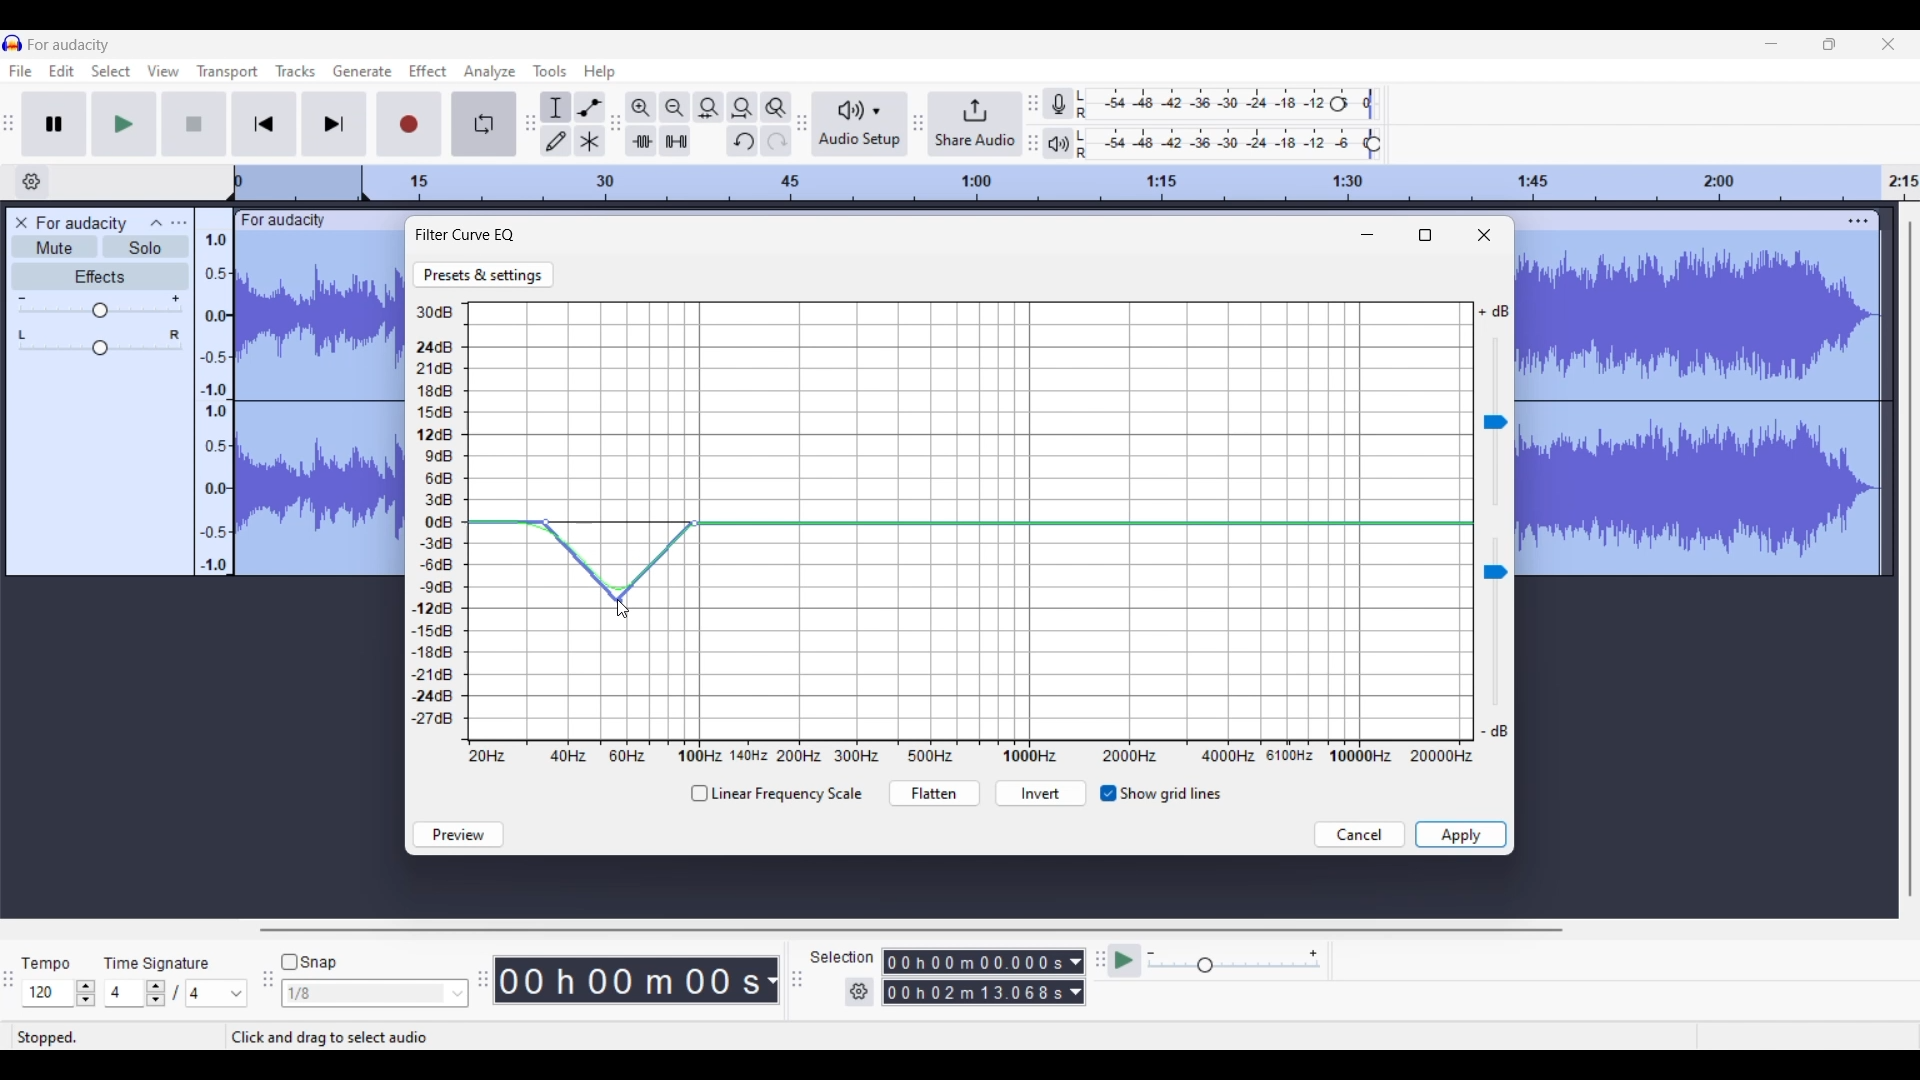 The image size is (1920, 1080). Describe the element at coordinates (1858, 221) in the screenshot. I see `Track settings` at that location.